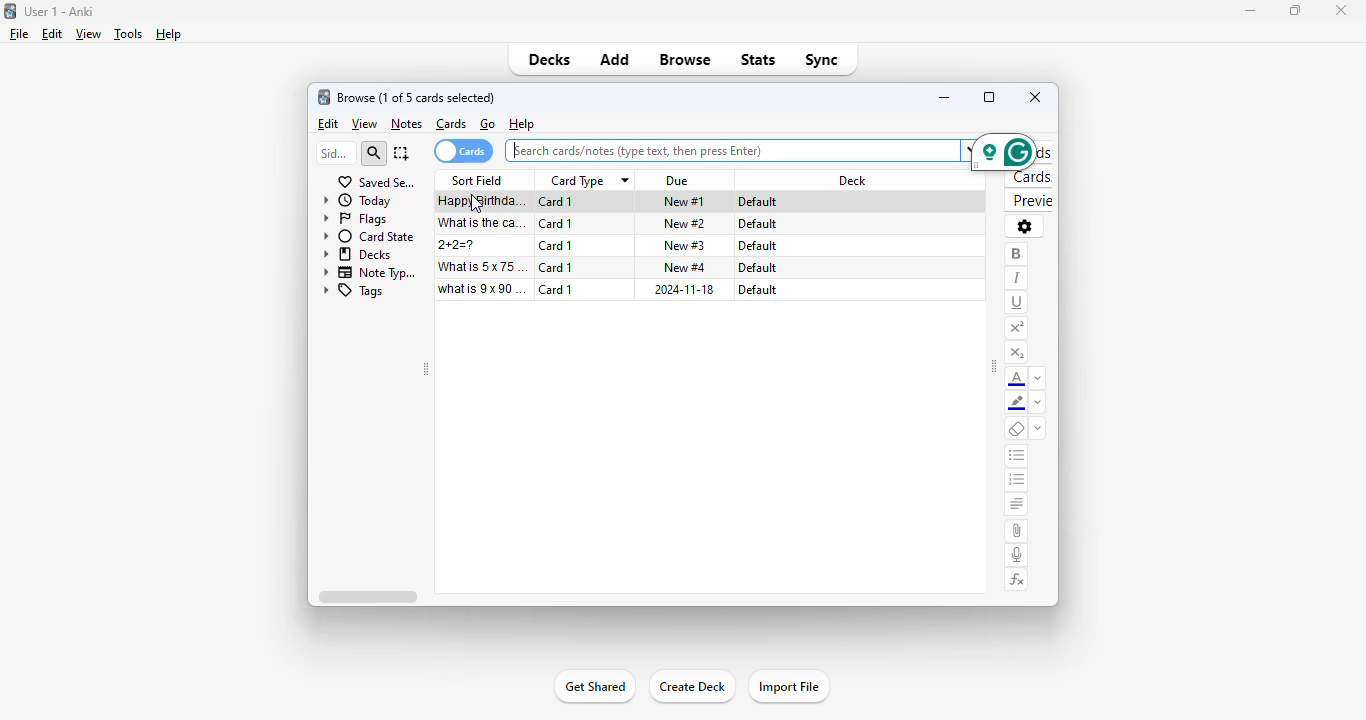 The image size is (1366, 720). I want to click on card 1, so click(557, 202).